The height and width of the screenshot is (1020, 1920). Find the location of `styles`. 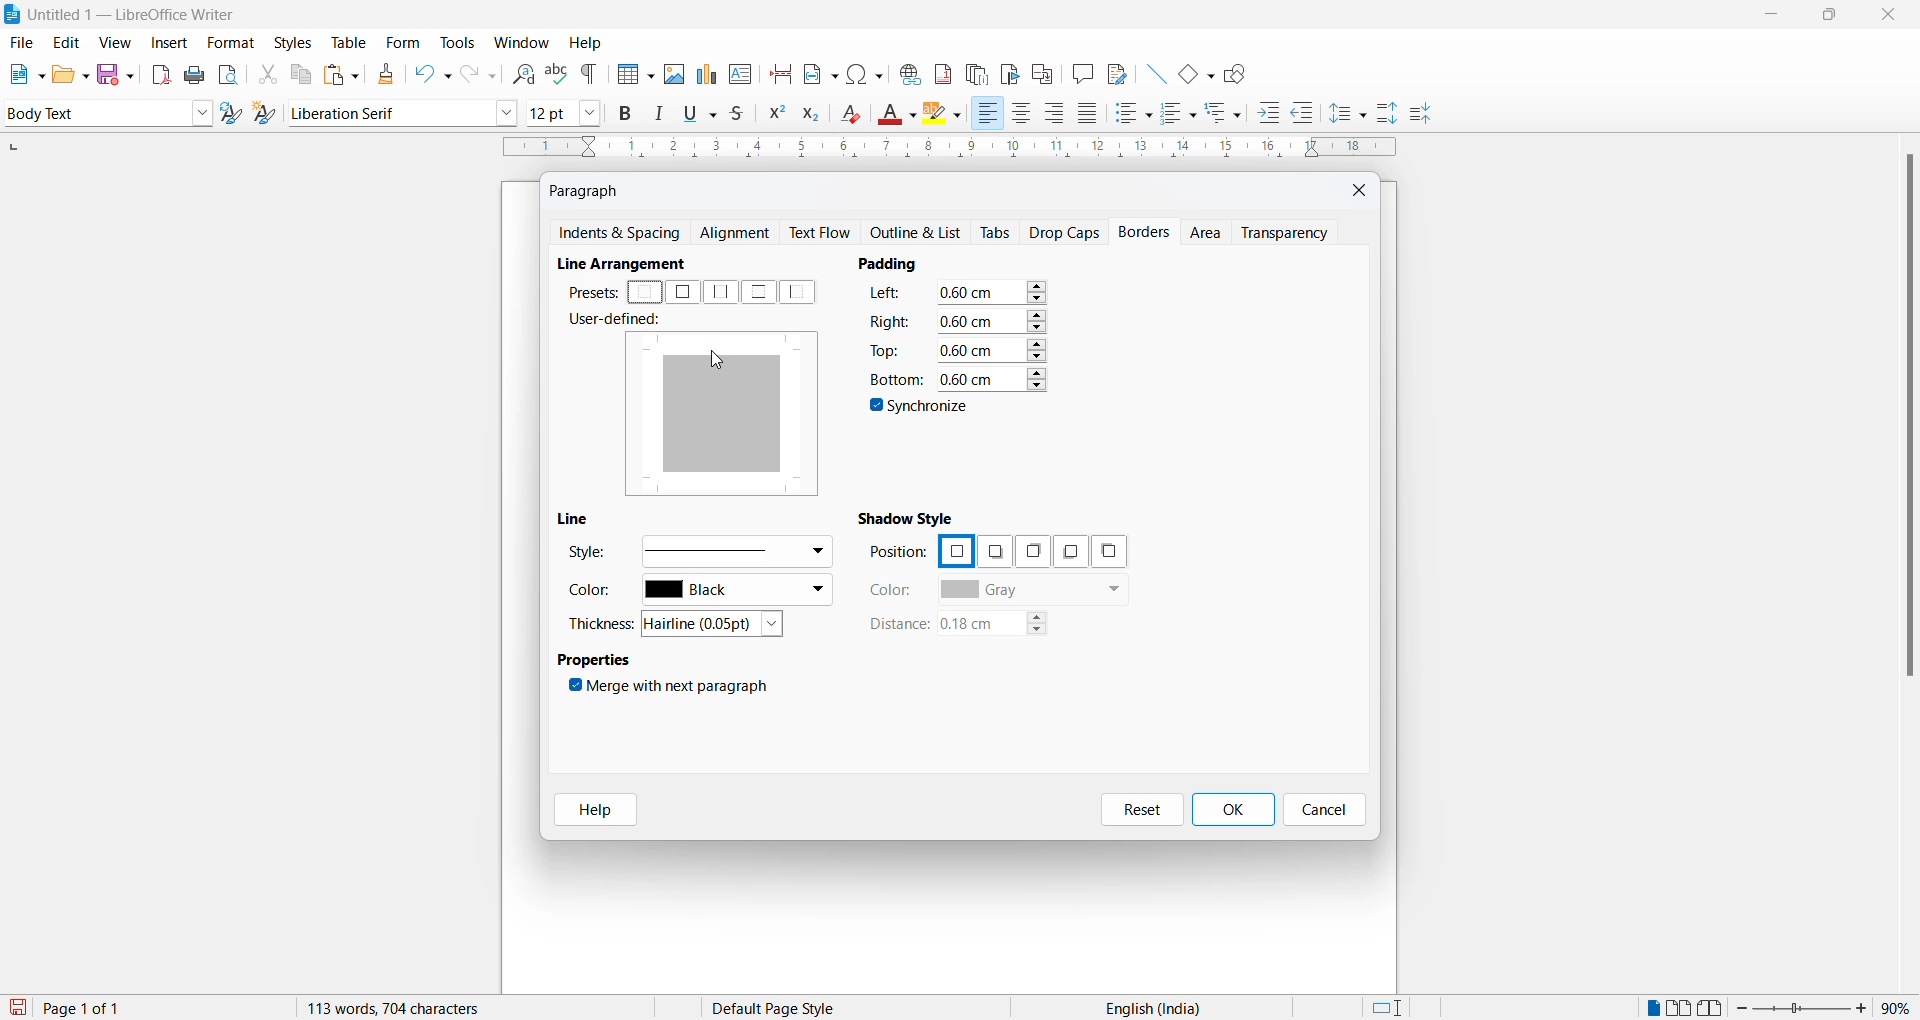

styles is located at coordinates (292, 41).